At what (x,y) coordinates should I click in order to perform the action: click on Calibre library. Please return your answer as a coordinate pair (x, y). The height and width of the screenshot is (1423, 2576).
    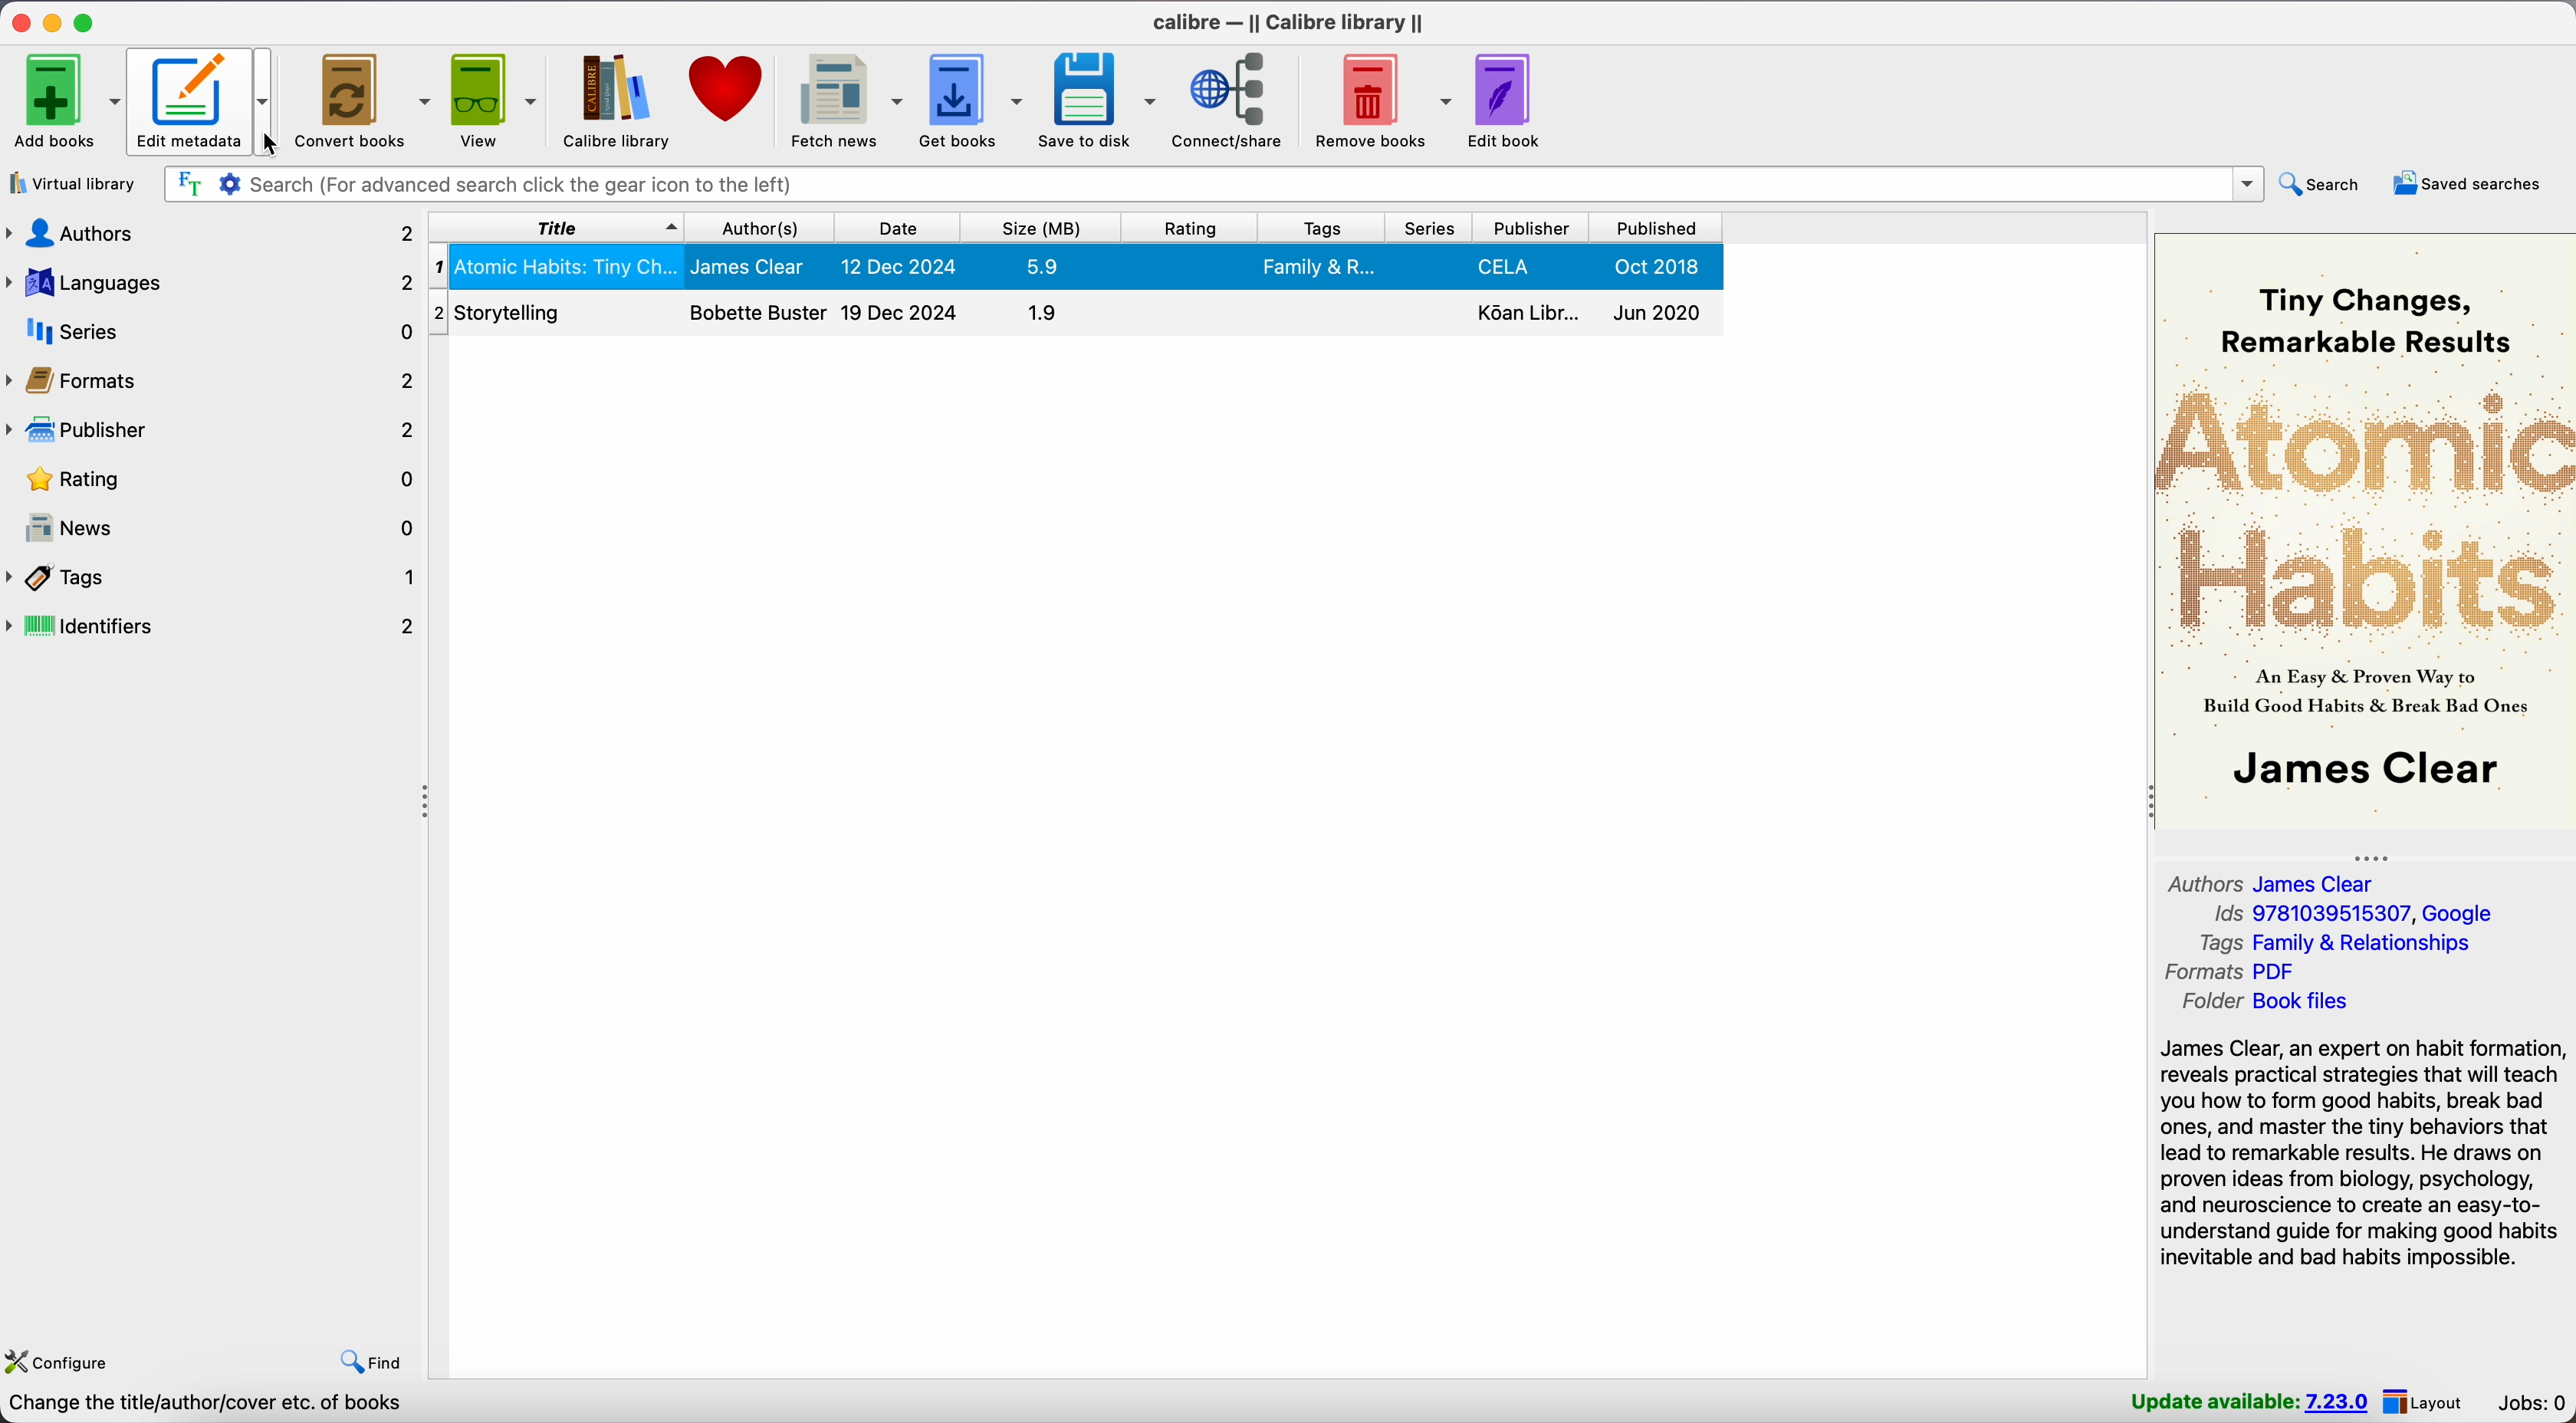
    Looking at the image, I should click on (615, 100).